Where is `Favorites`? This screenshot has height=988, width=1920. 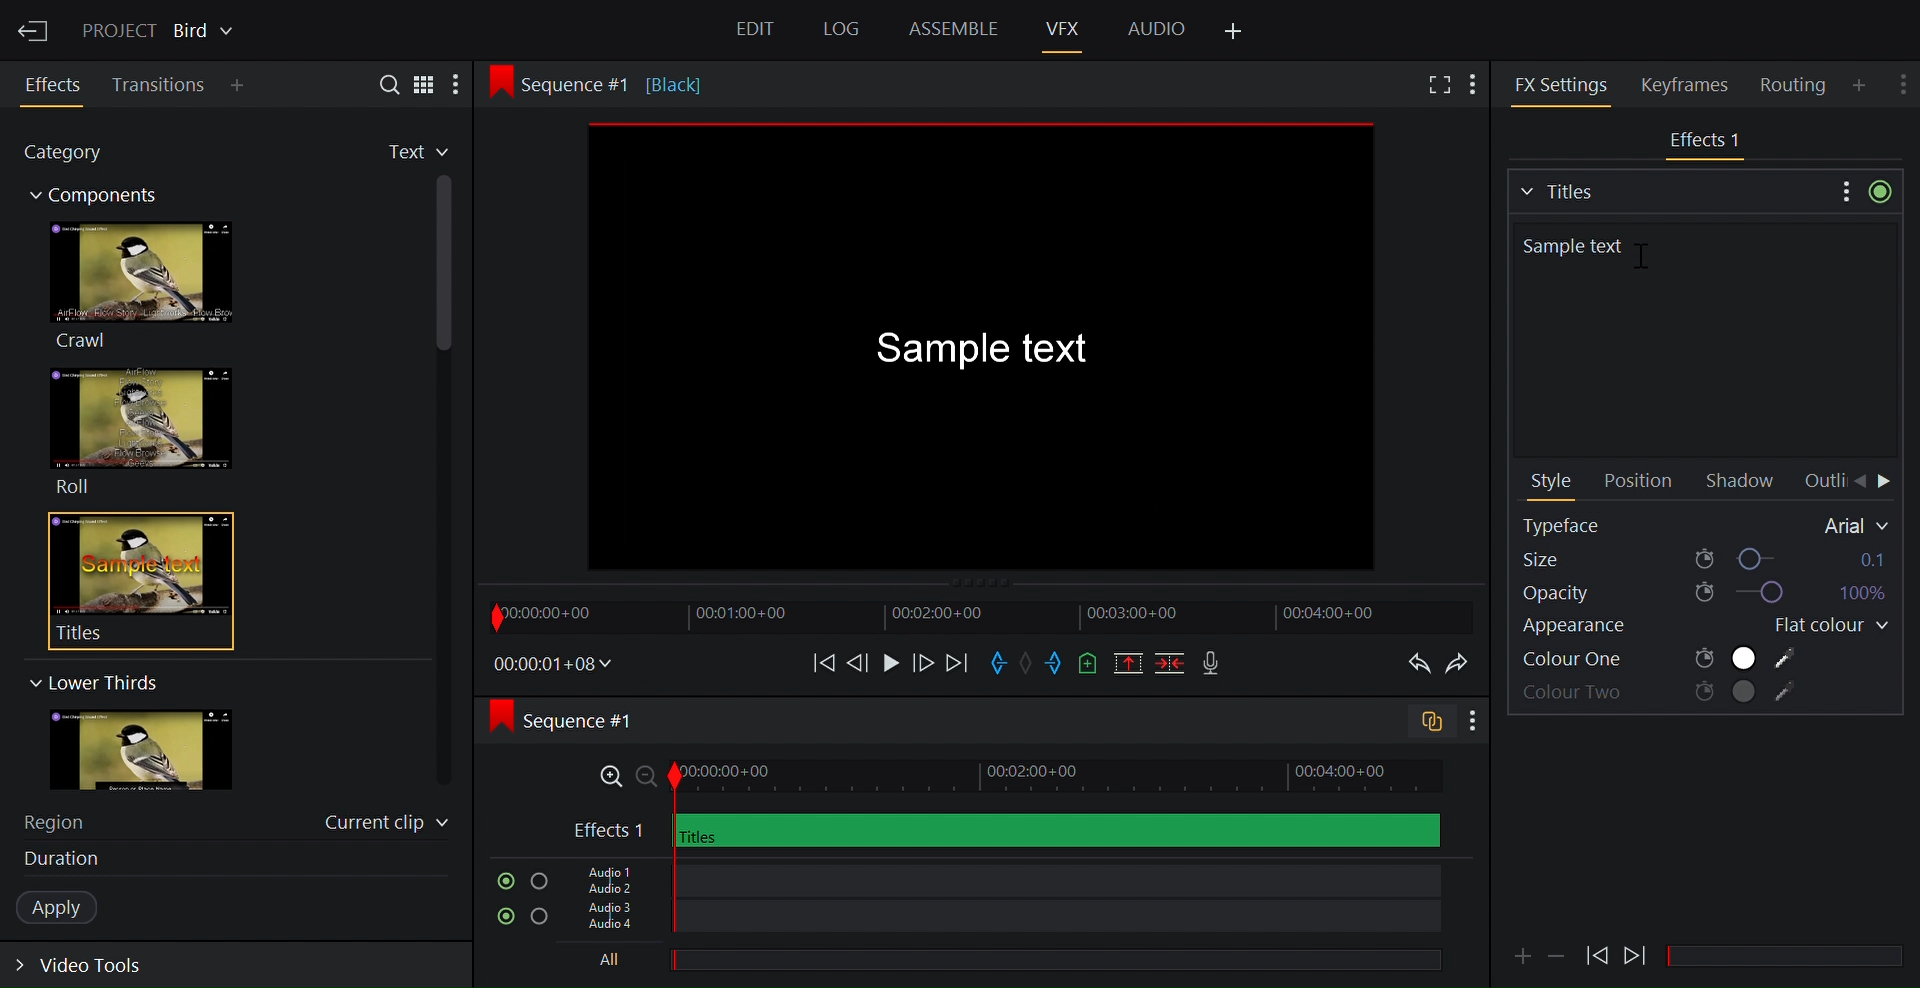 Favorites is located at coordinates (401, 153).